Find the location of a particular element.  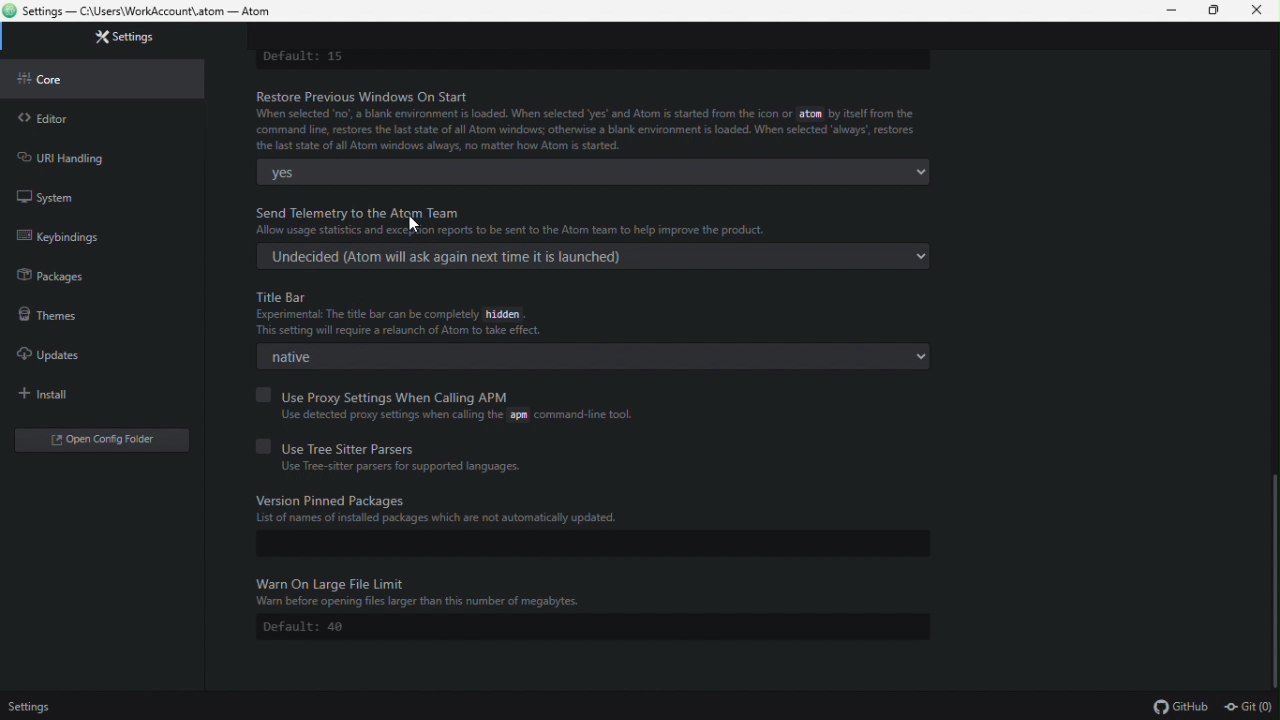

System is located at coordinates (71, 193).